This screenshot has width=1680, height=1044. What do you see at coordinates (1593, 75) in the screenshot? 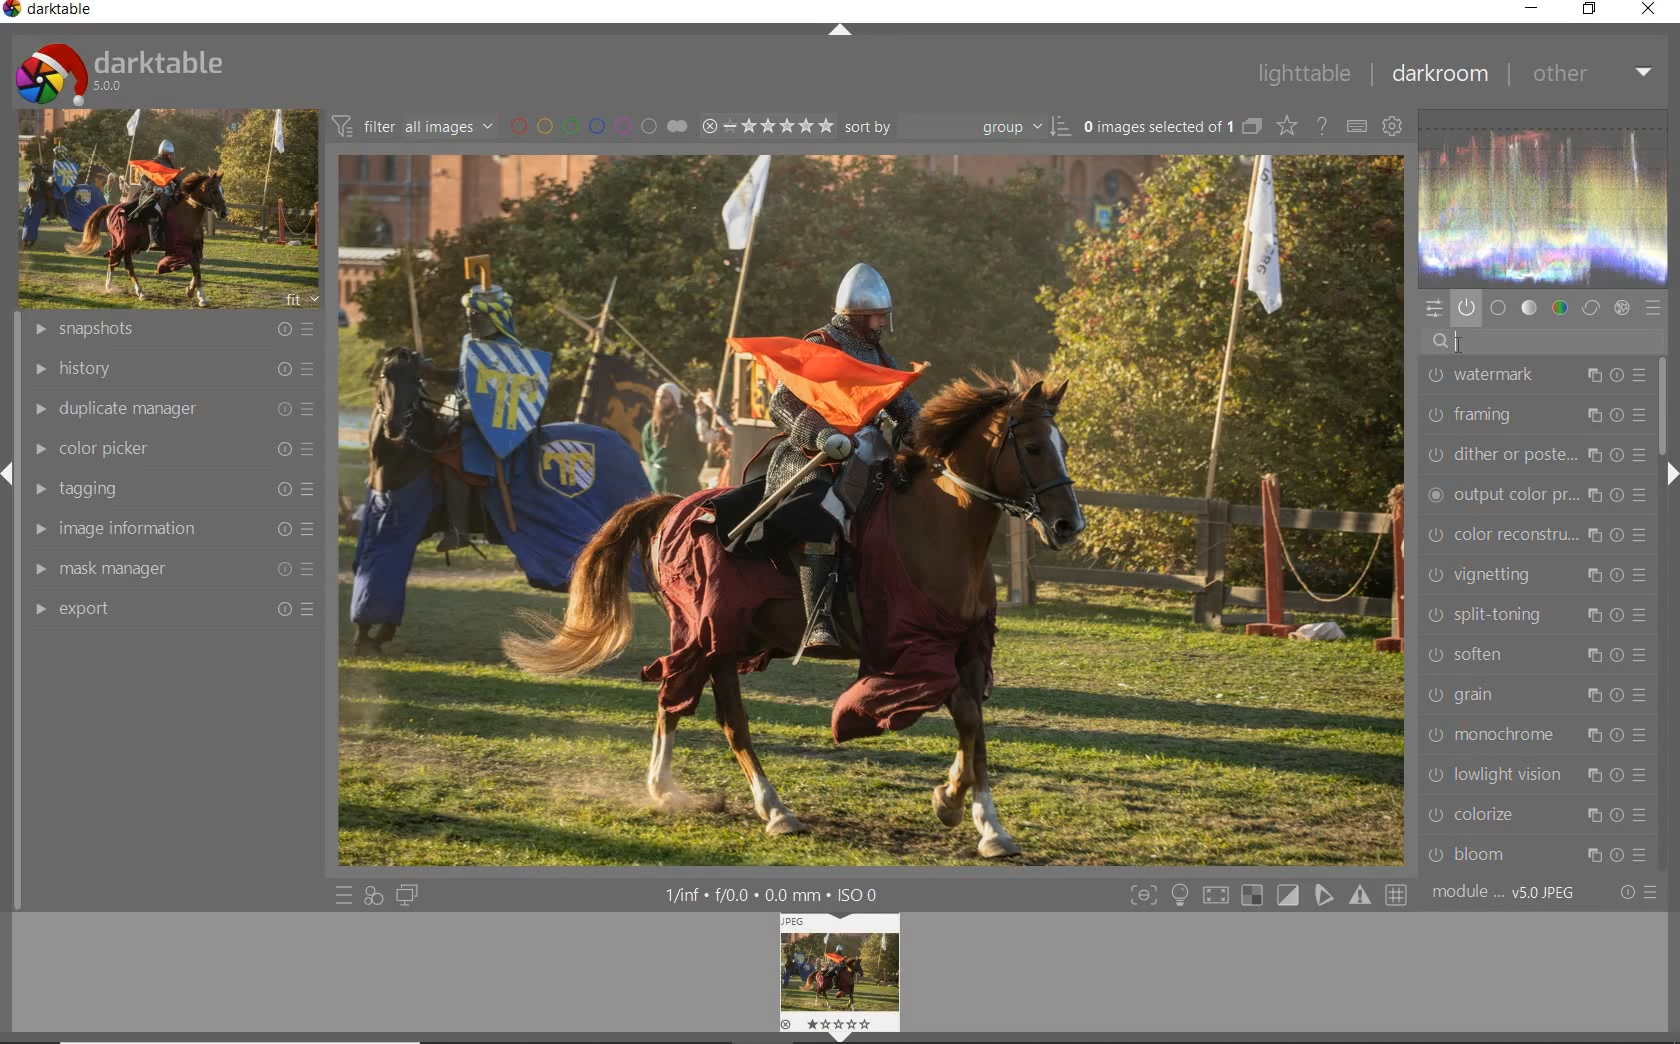
I see `other` at bounding box center [1593, 75].